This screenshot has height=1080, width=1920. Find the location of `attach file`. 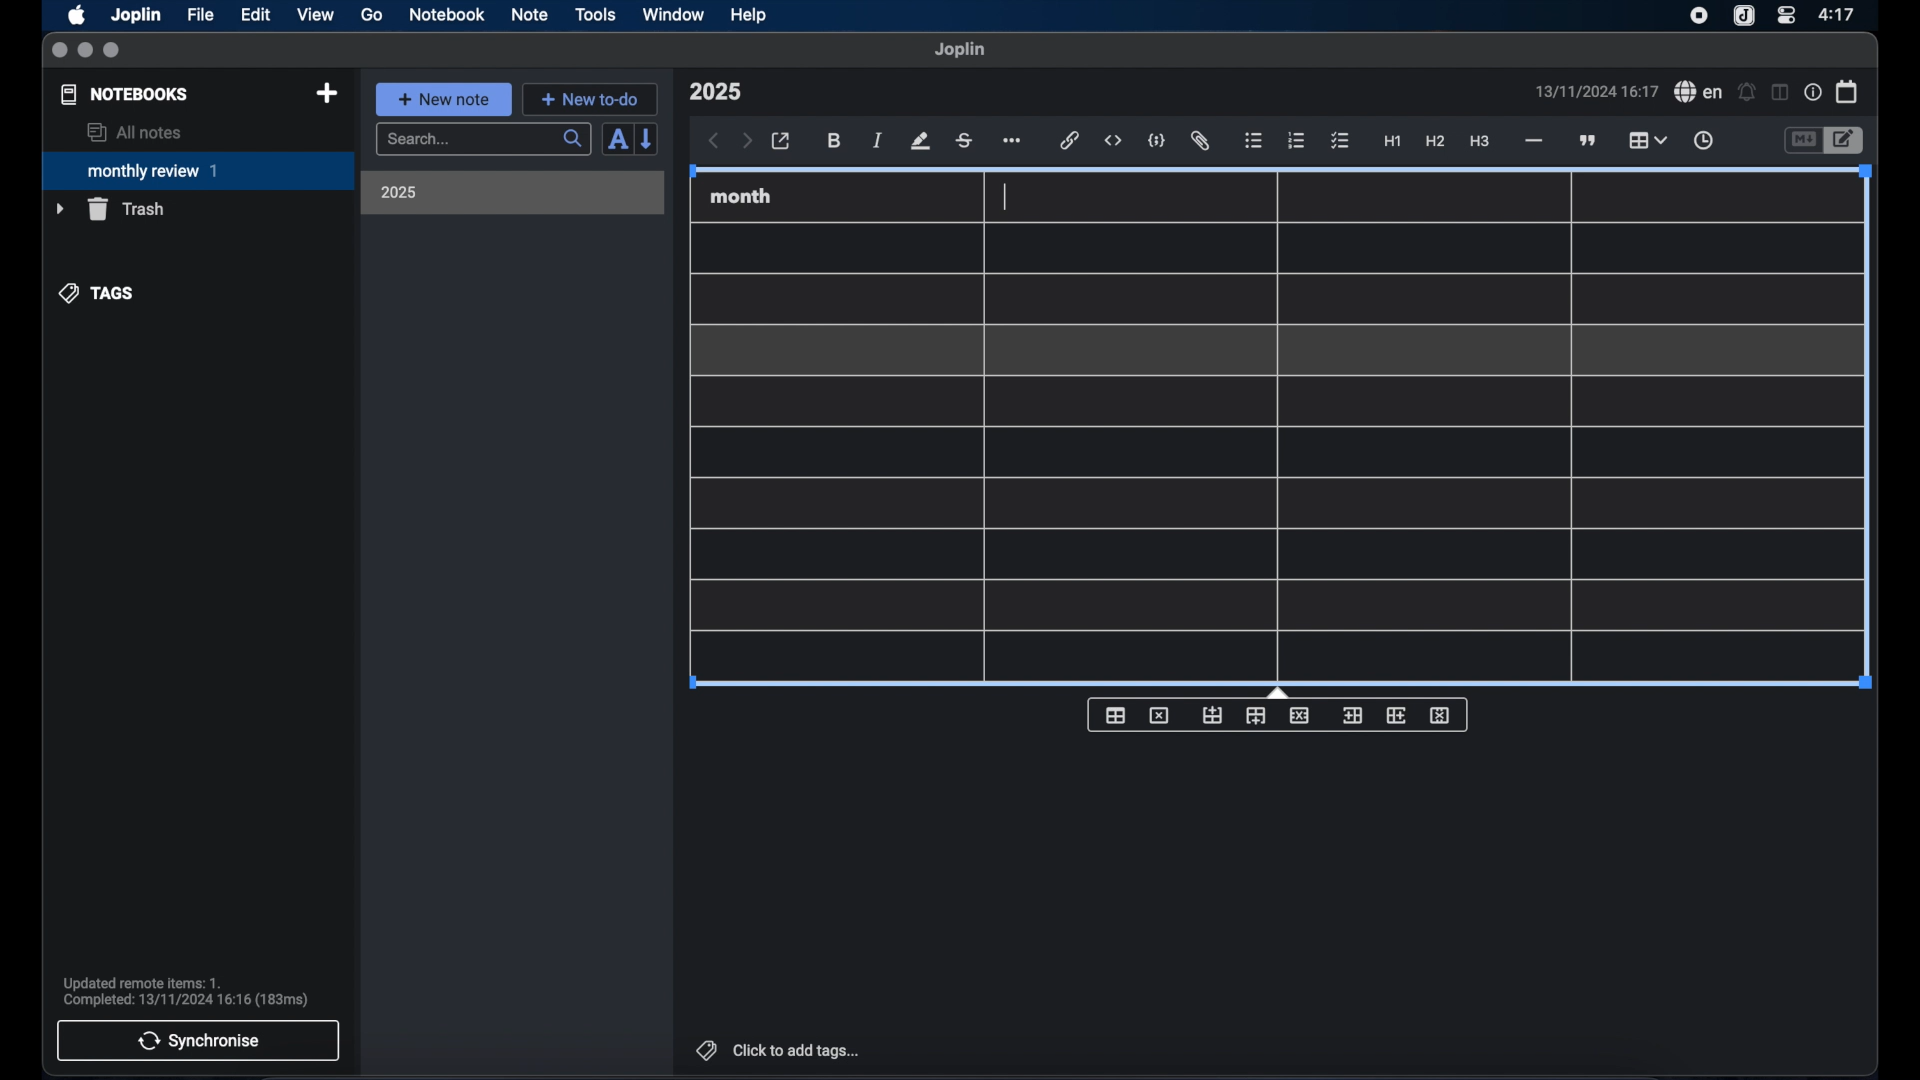

attach file is located at coordinates (1200, 141).